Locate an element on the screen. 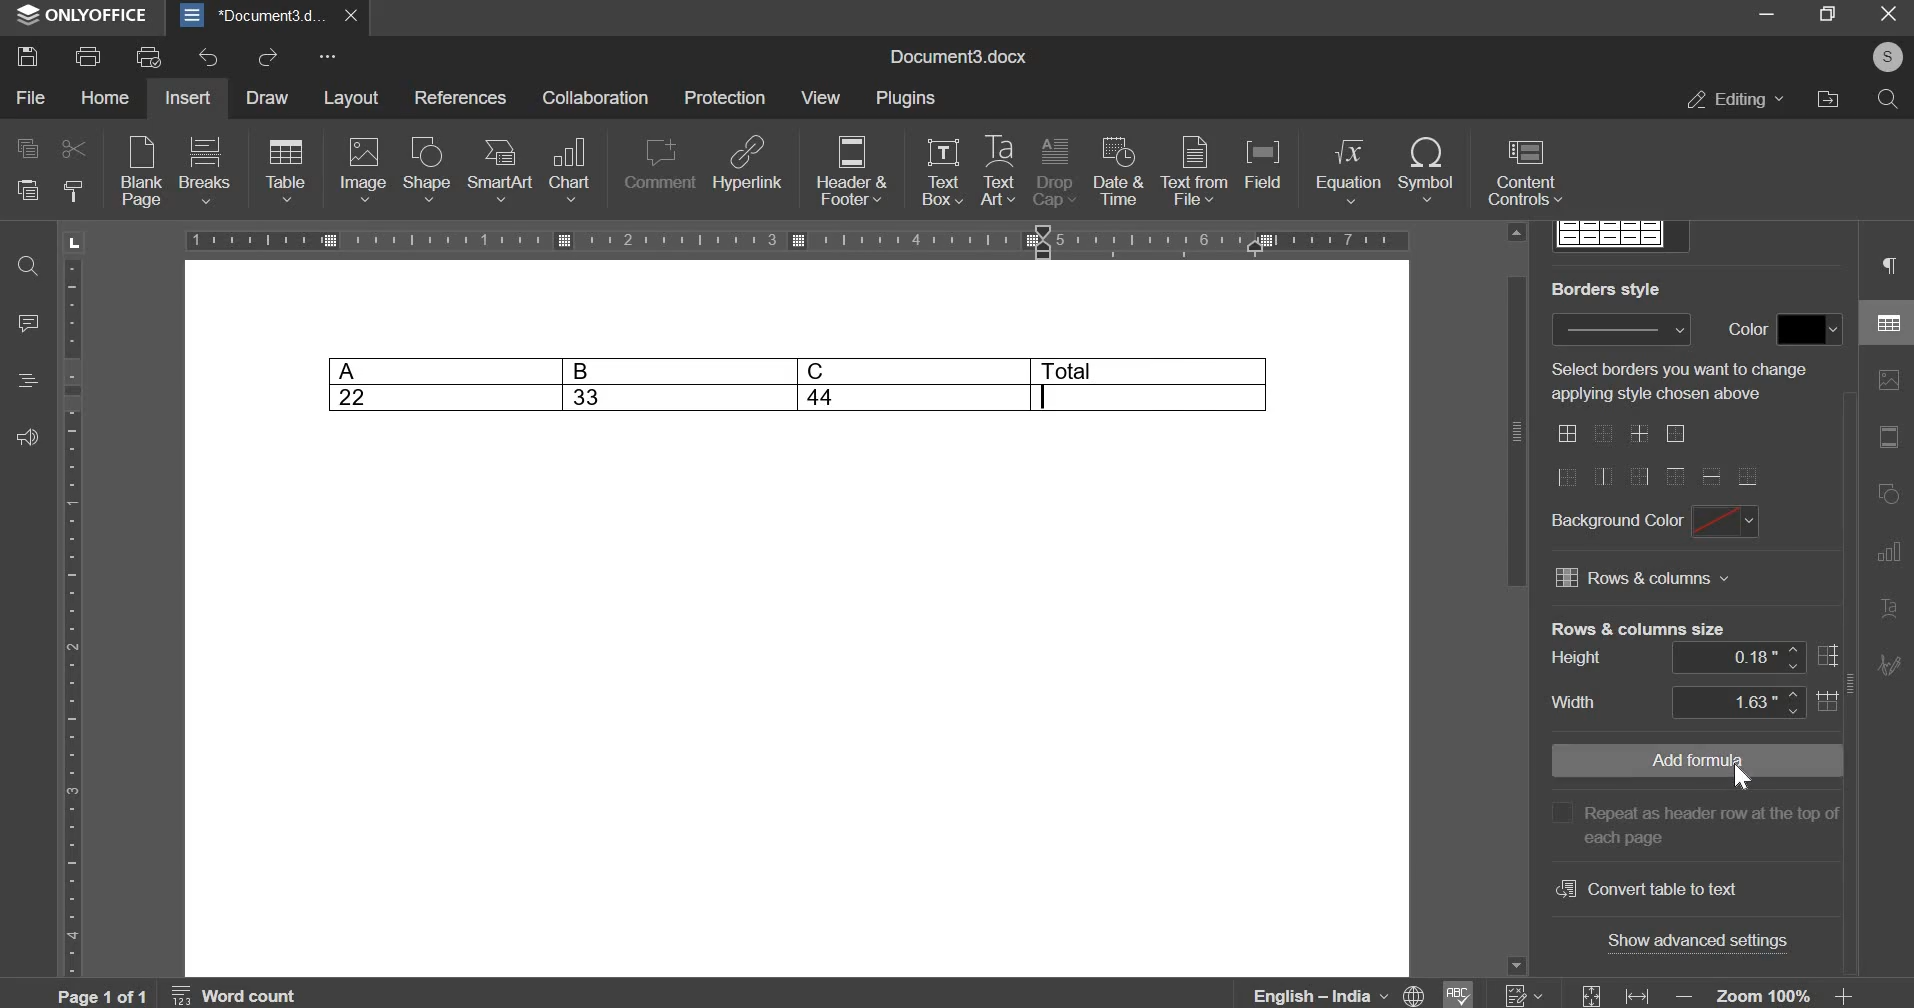 The width and height of the screenshot is (1914, 1008). file is located at coordinates (29, 98).